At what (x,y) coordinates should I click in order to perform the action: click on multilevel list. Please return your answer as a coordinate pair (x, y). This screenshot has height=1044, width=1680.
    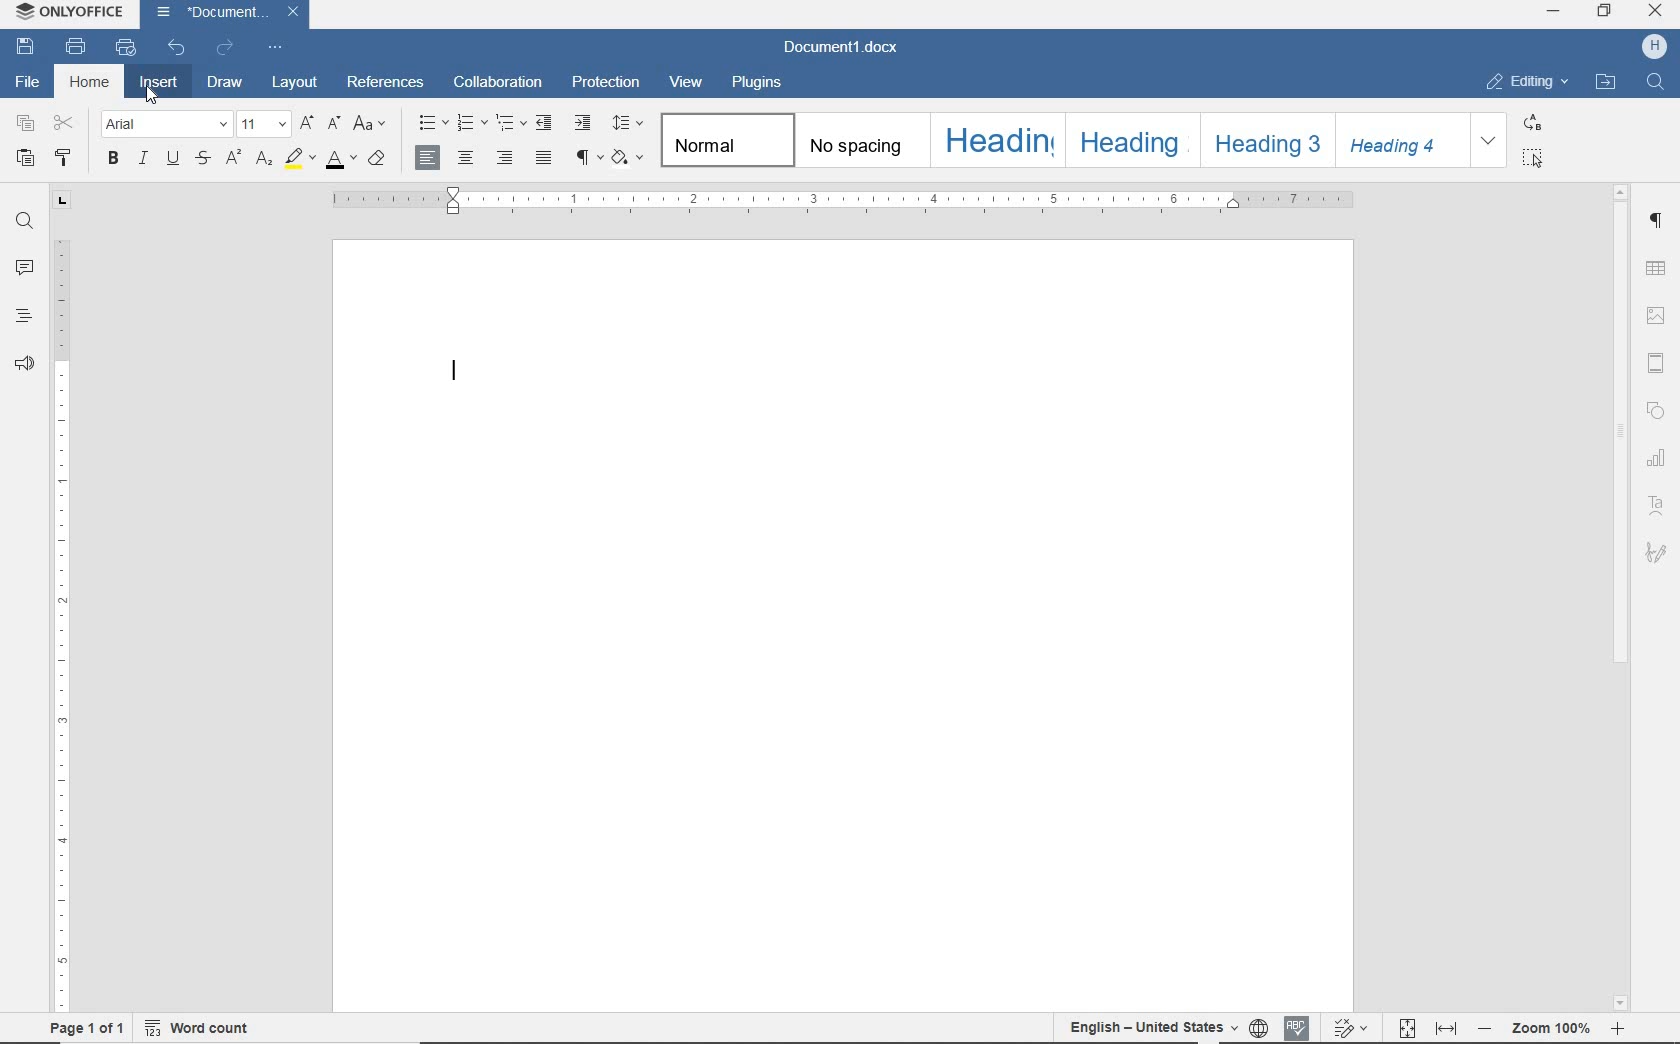
    Looking at the image, I should click on (509, 124).